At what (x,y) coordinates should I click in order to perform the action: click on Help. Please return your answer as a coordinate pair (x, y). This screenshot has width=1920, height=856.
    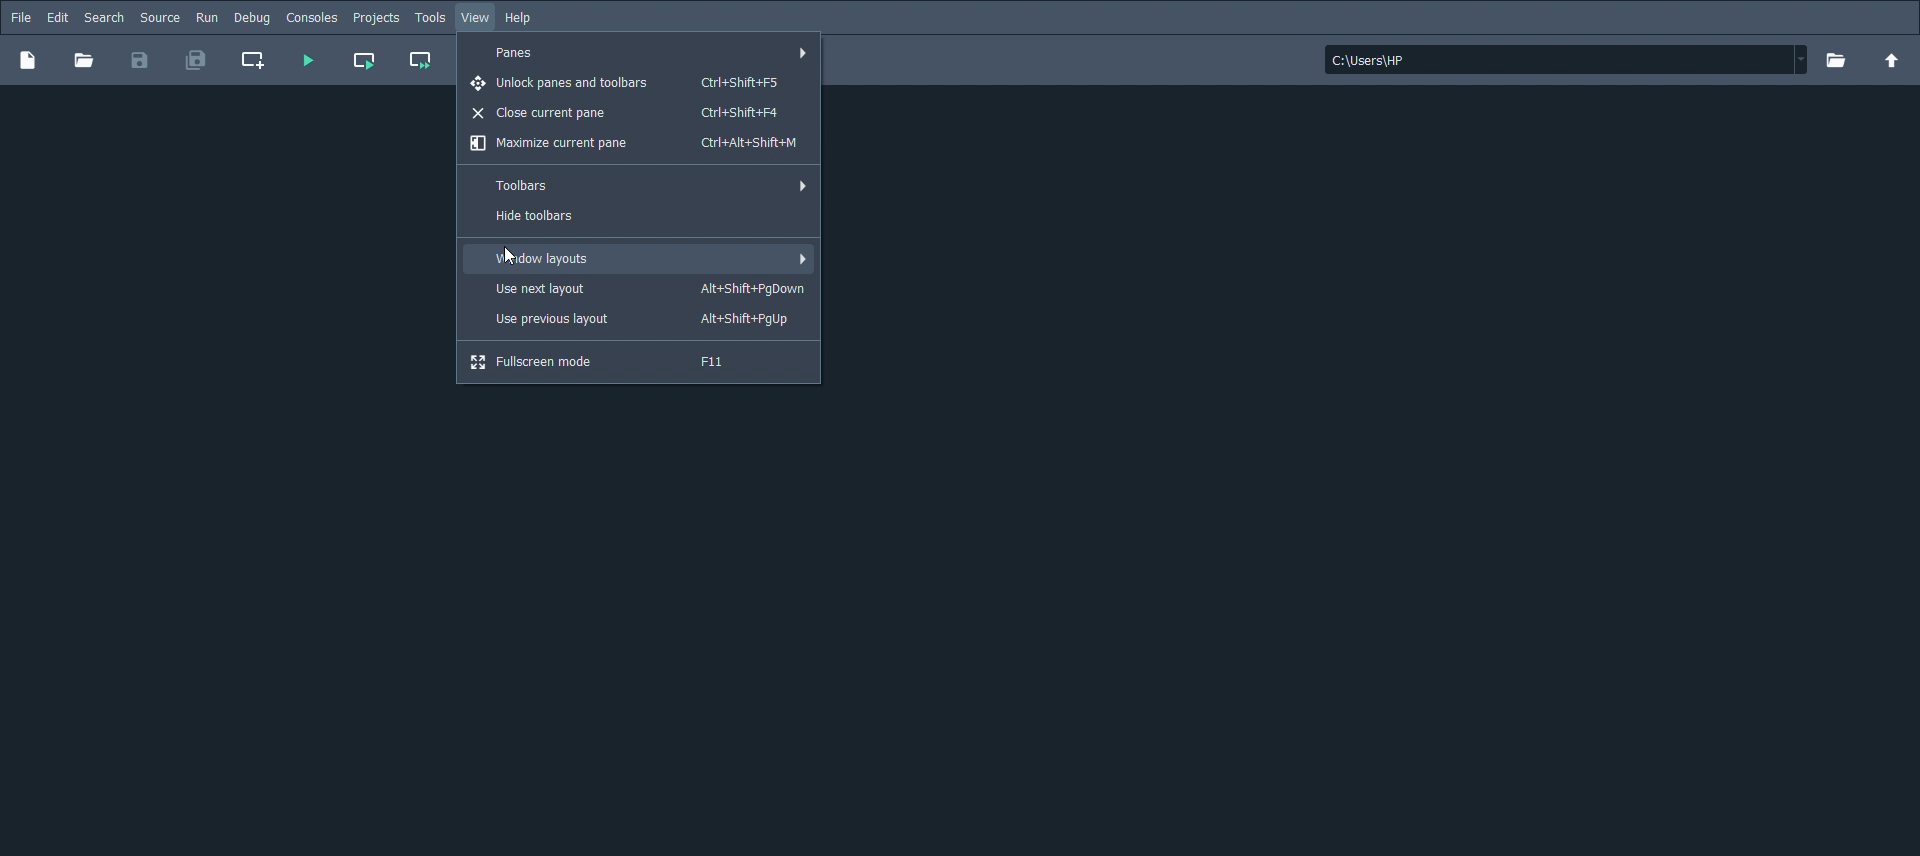
    Looking at the image, I should click on (525, 20).